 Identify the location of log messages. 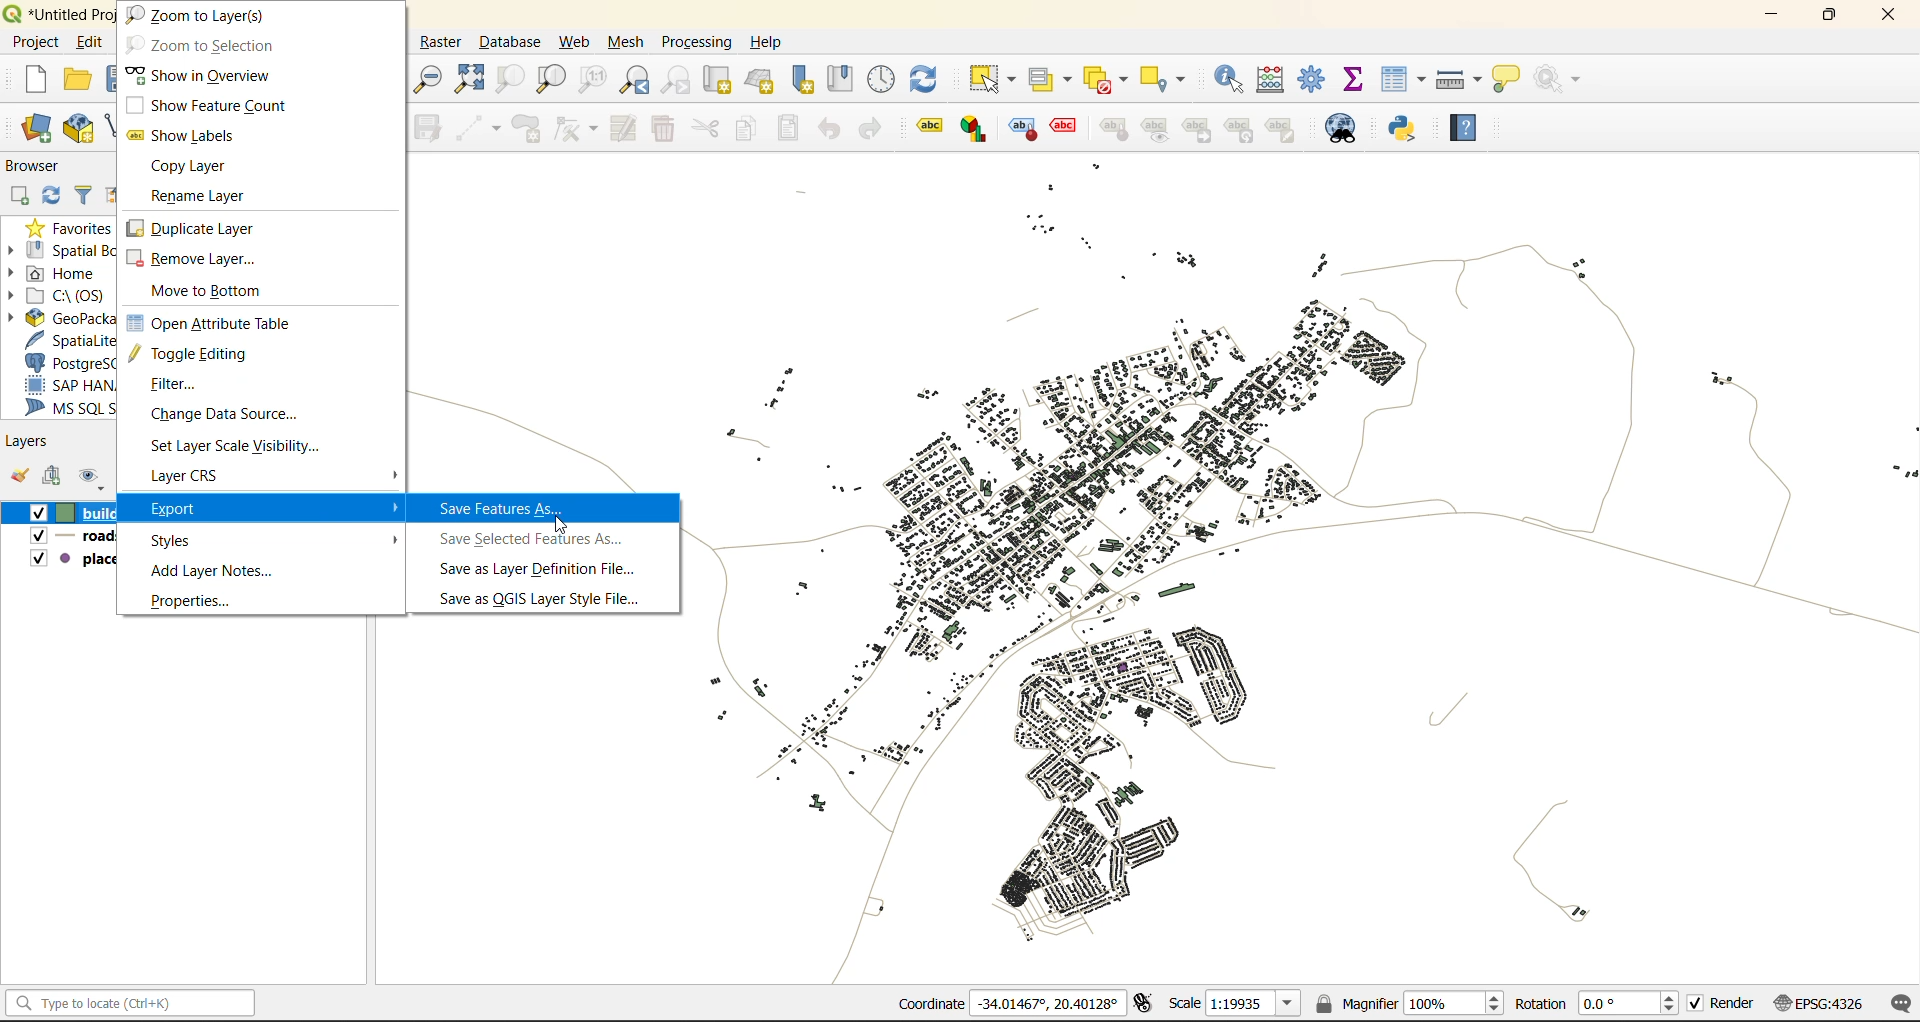
(1897, 1002).